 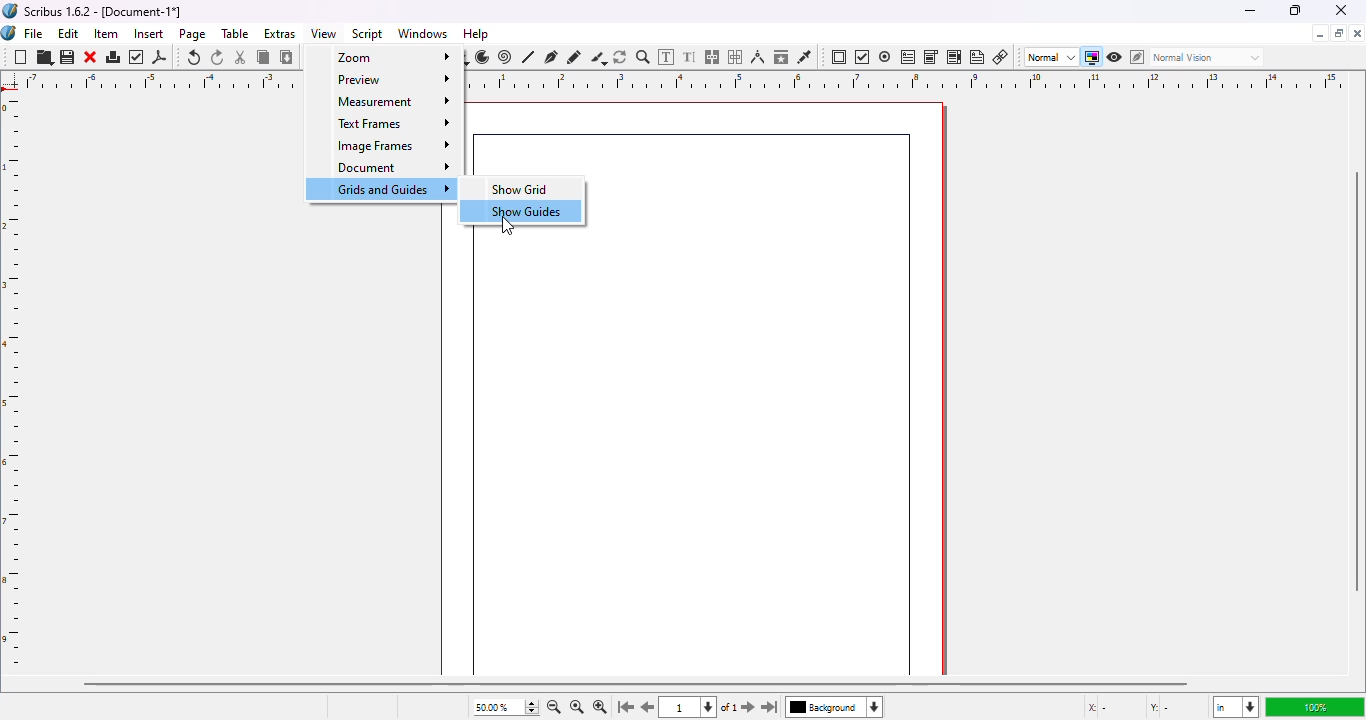 I want to click on zoom, so click(x=387, y=59).